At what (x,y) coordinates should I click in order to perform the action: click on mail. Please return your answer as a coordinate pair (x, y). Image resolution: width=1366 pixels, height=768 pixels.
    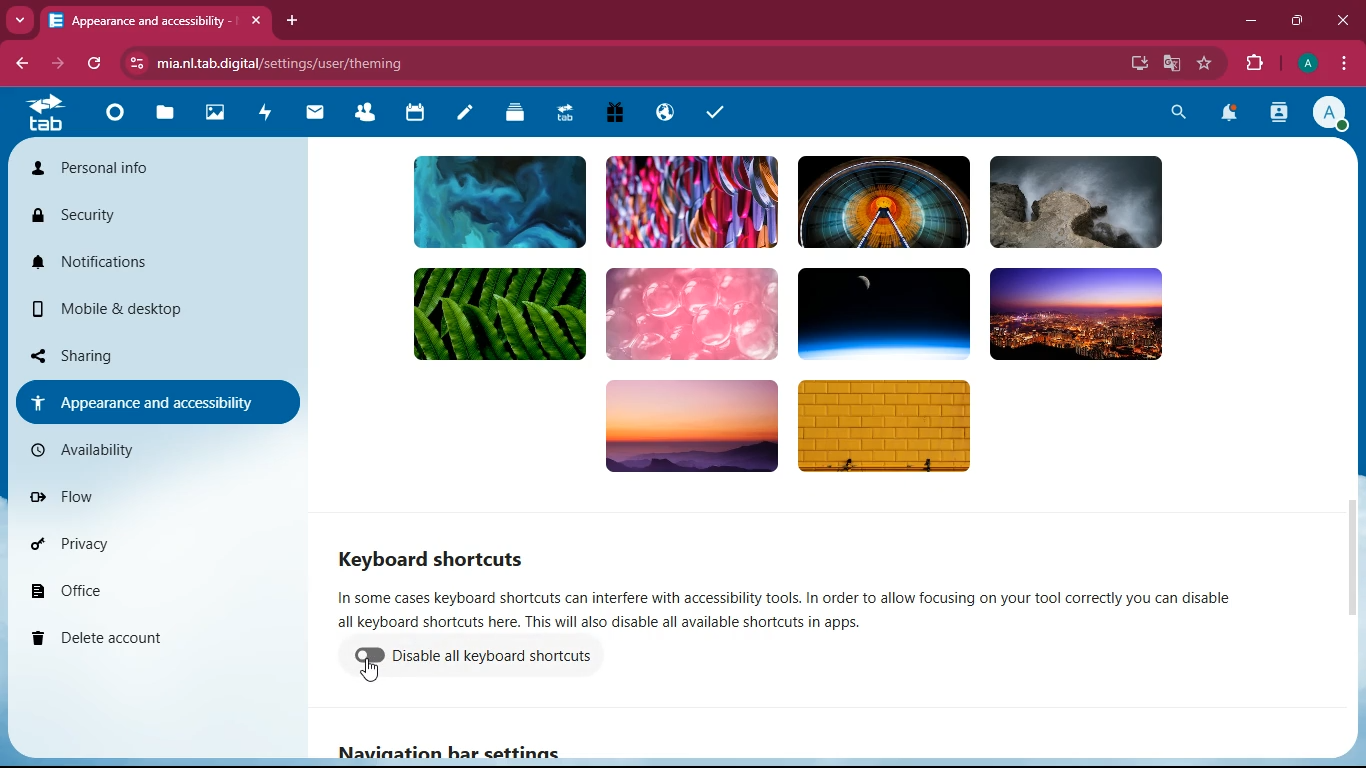
    Looking at the image, I should click on (316, 114).